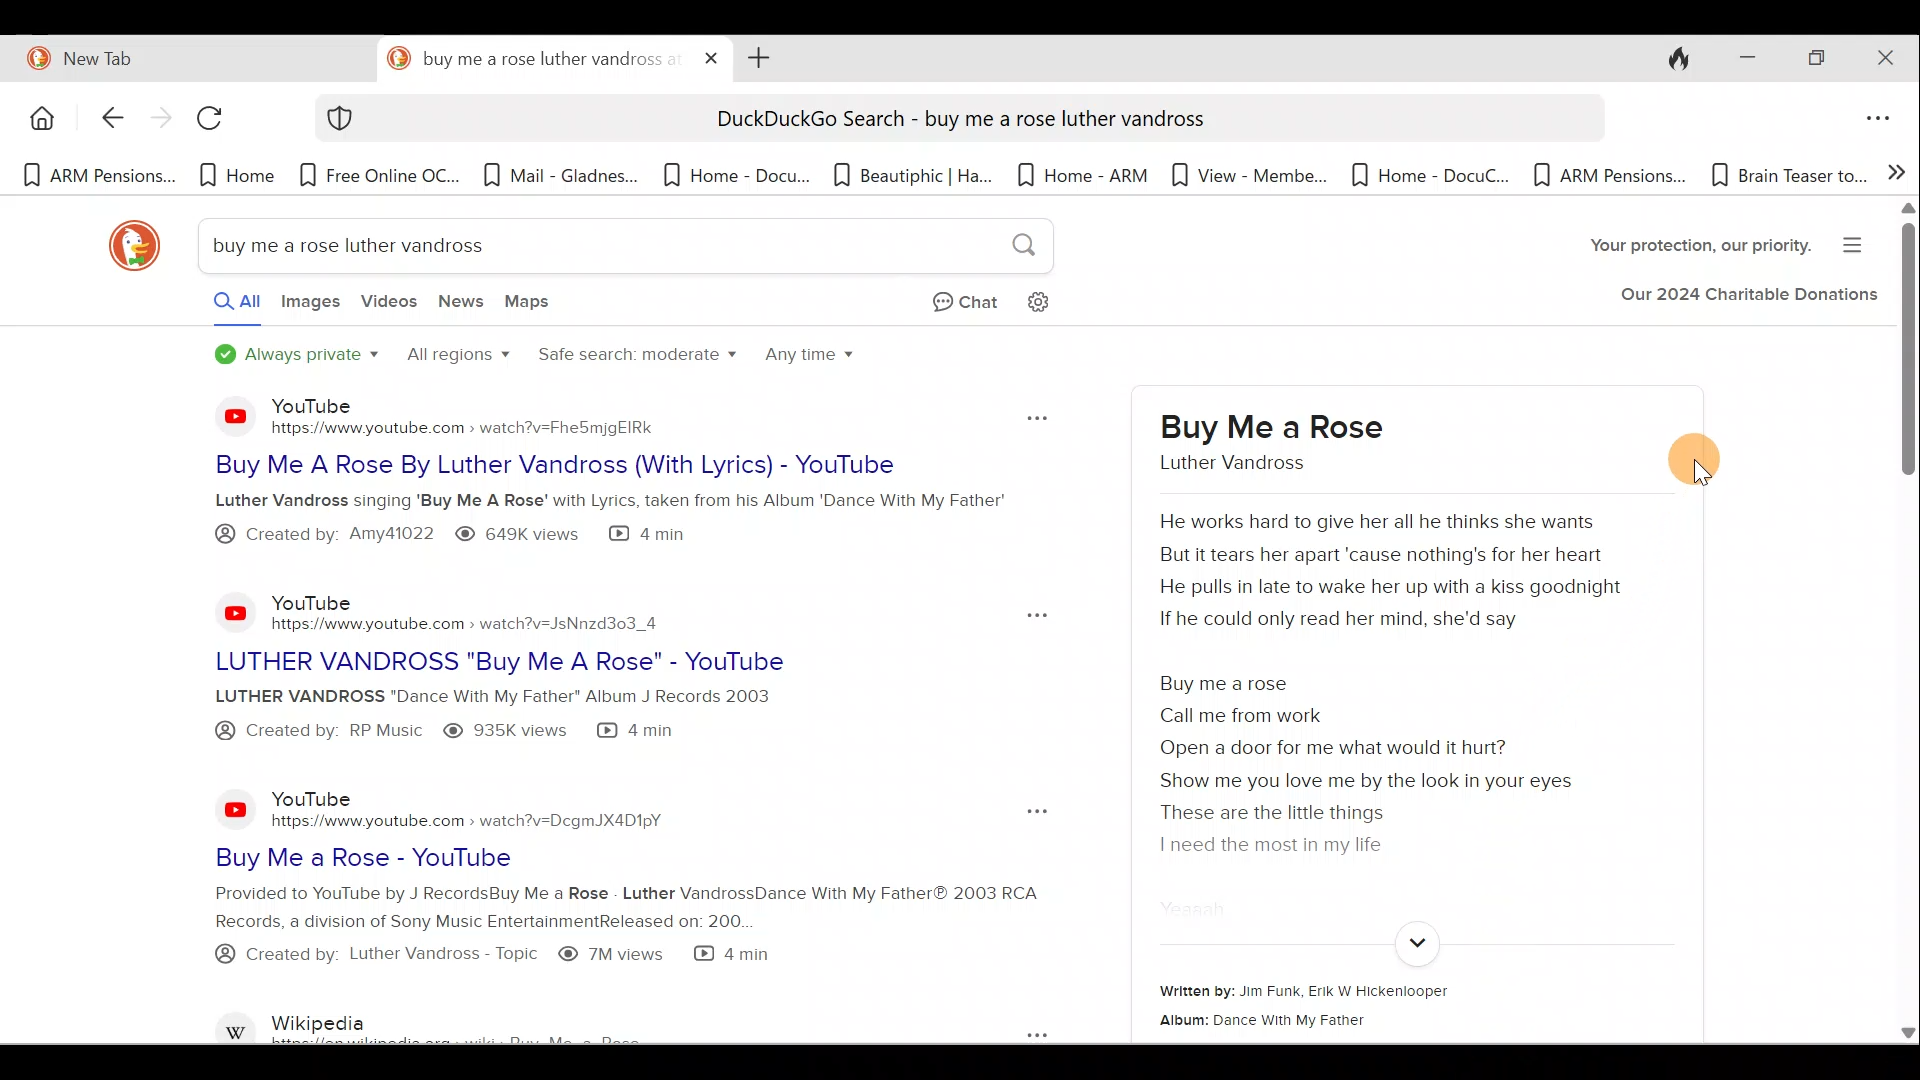 The height and width of the screenshot is (1080, 1920). I want to click on LUTHER VANDROSS "Dance With My Father" Album J Records 2003
@® Created by: RP Music ® 935K views (® 4 min, so click(529, 715).